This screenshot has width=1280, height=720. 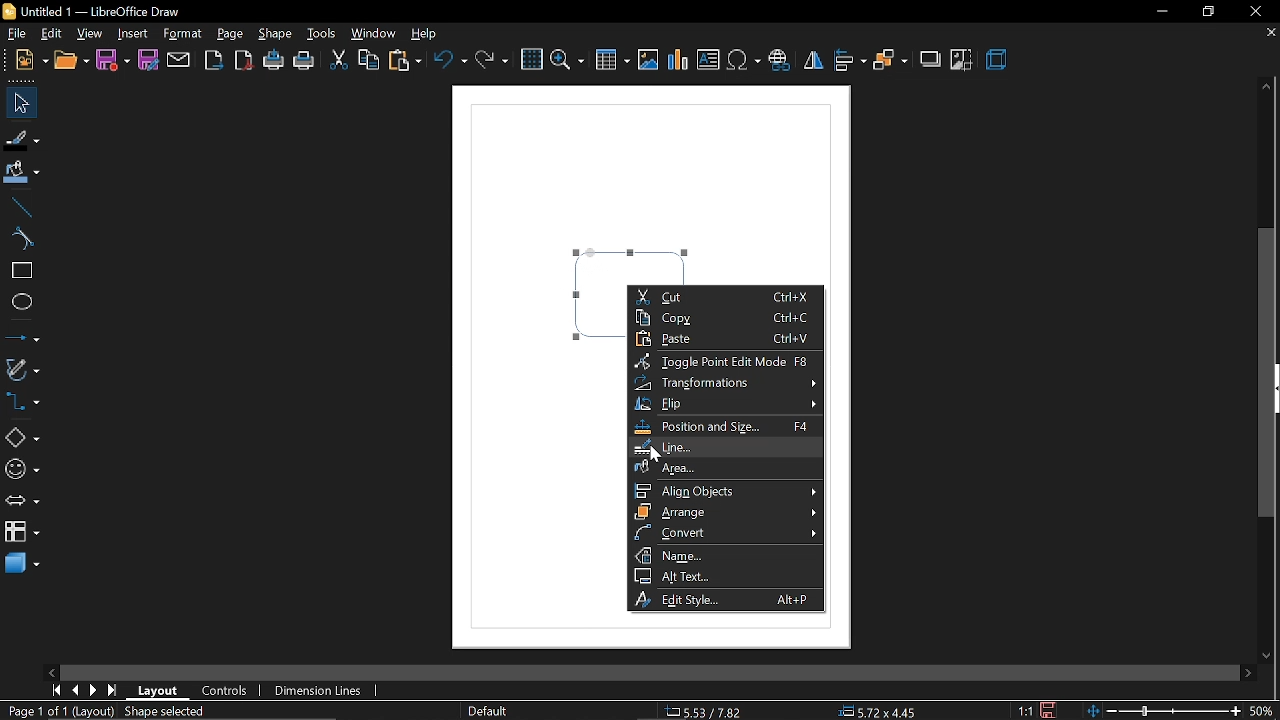 What do you see at coordinates (93, 691) in the screenshot?
I see `next page` at bounding box center [93, 691].